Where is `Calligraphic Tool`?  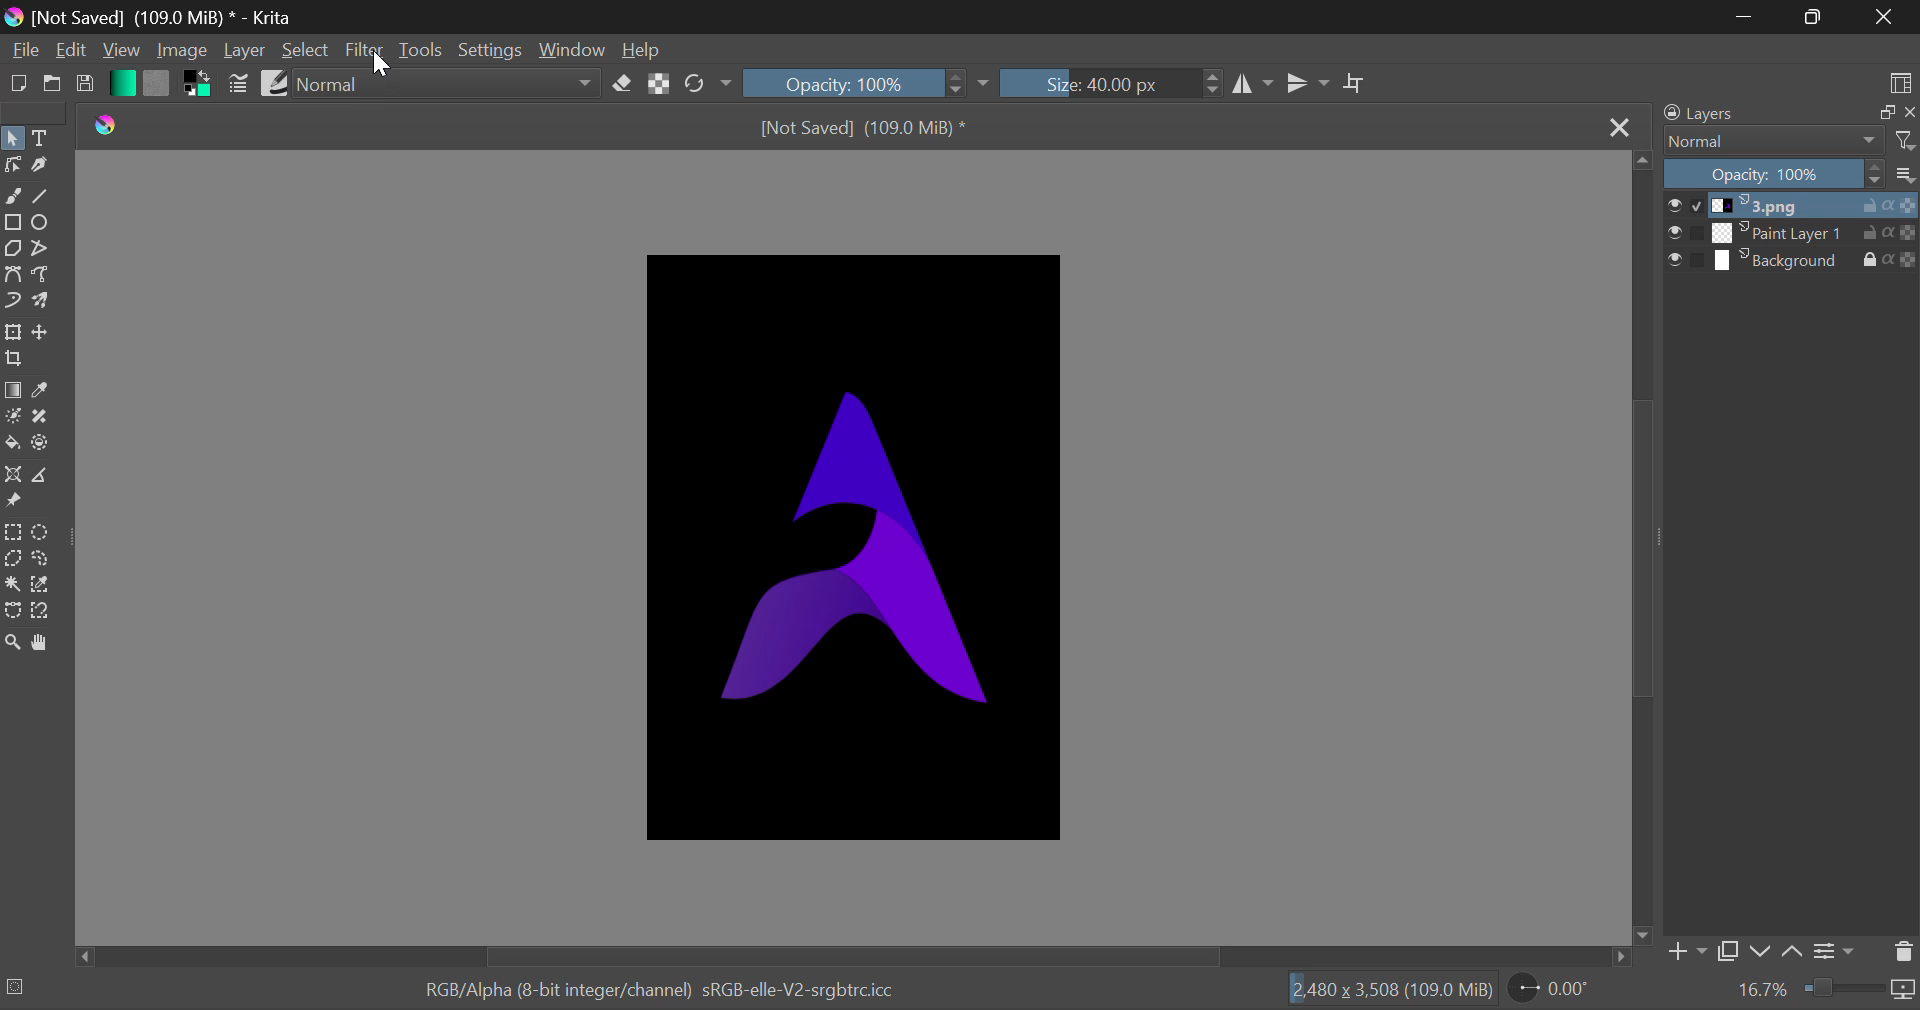 Calligraphic Tool is located at coordinates (40, 167).